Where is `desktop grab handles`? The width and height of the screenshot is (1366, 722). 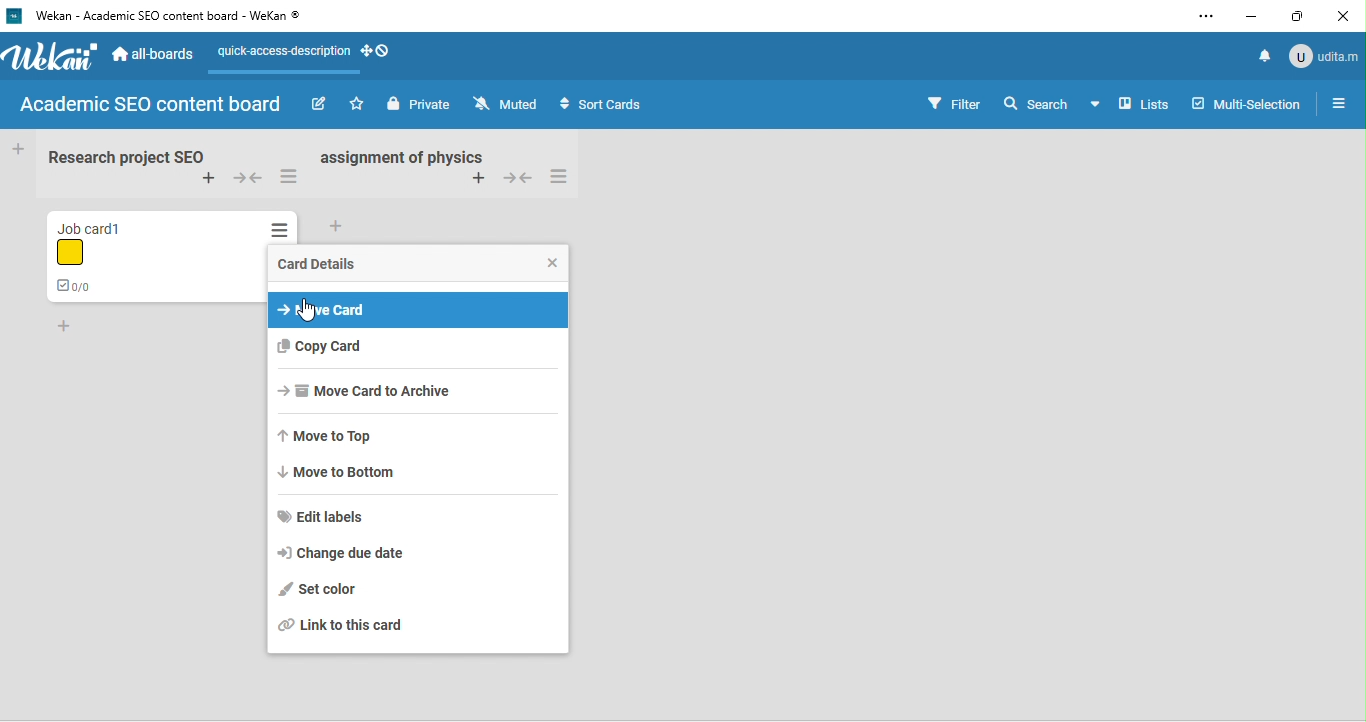 desktop grab handles is located at coordinates (378, 53).